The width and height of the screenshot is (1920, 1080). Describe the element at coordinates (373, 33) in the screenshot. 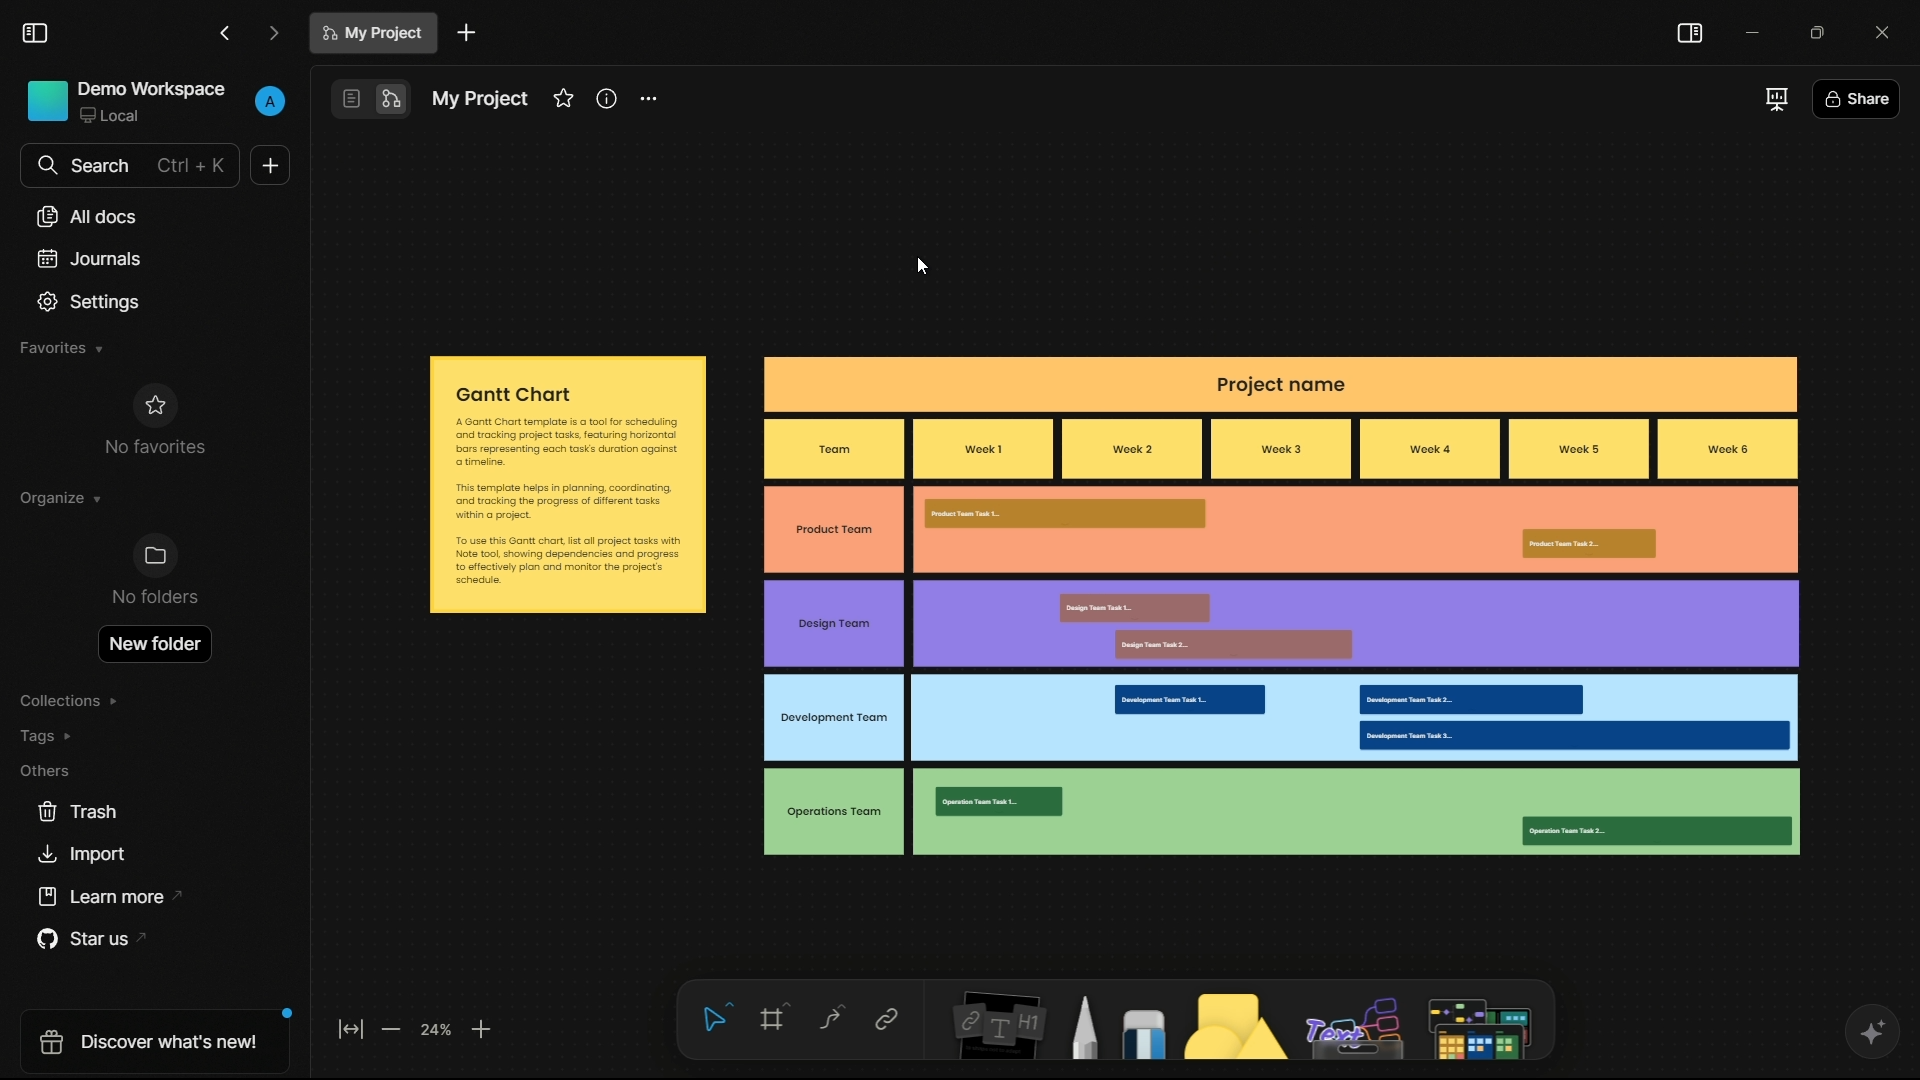

I see `document name` at that location.